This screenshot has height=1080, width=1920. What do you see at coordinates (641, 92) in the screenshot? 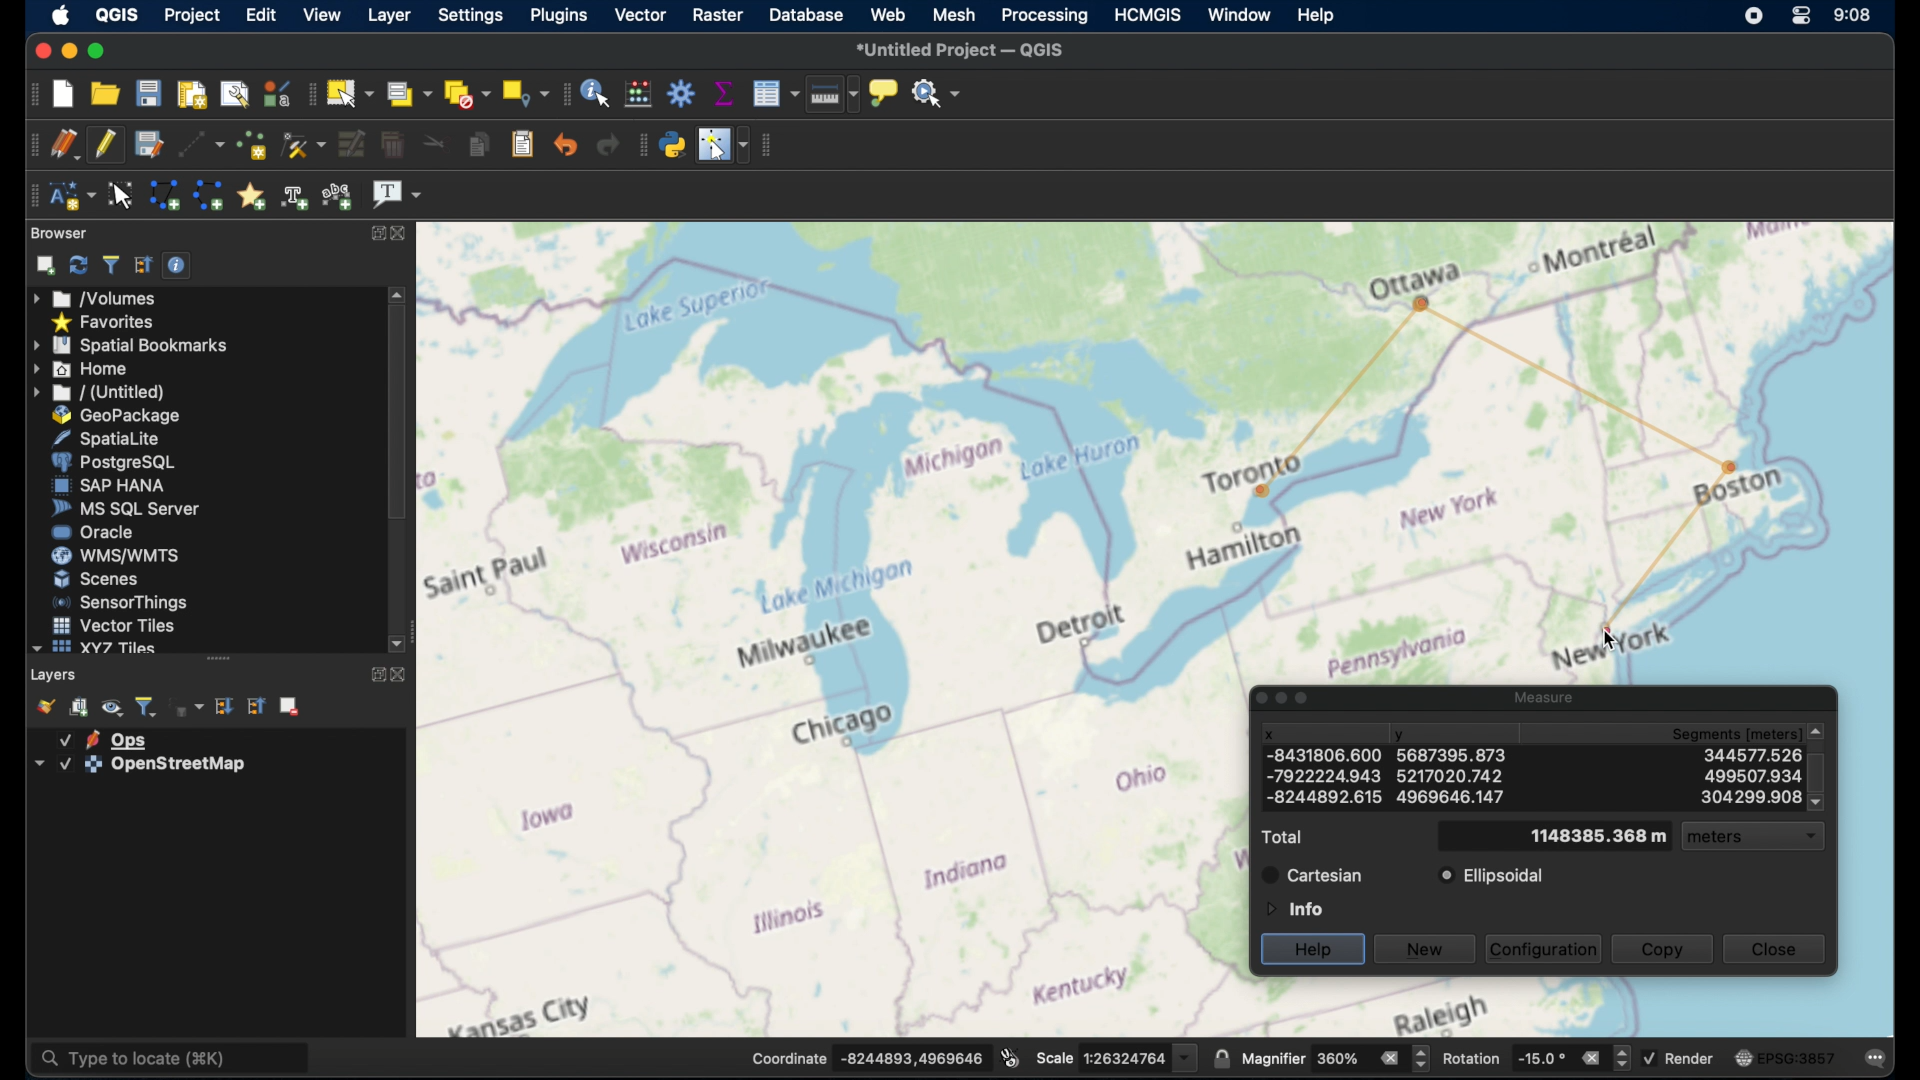
I see `open field calculator` at bounding box center [641, 92].